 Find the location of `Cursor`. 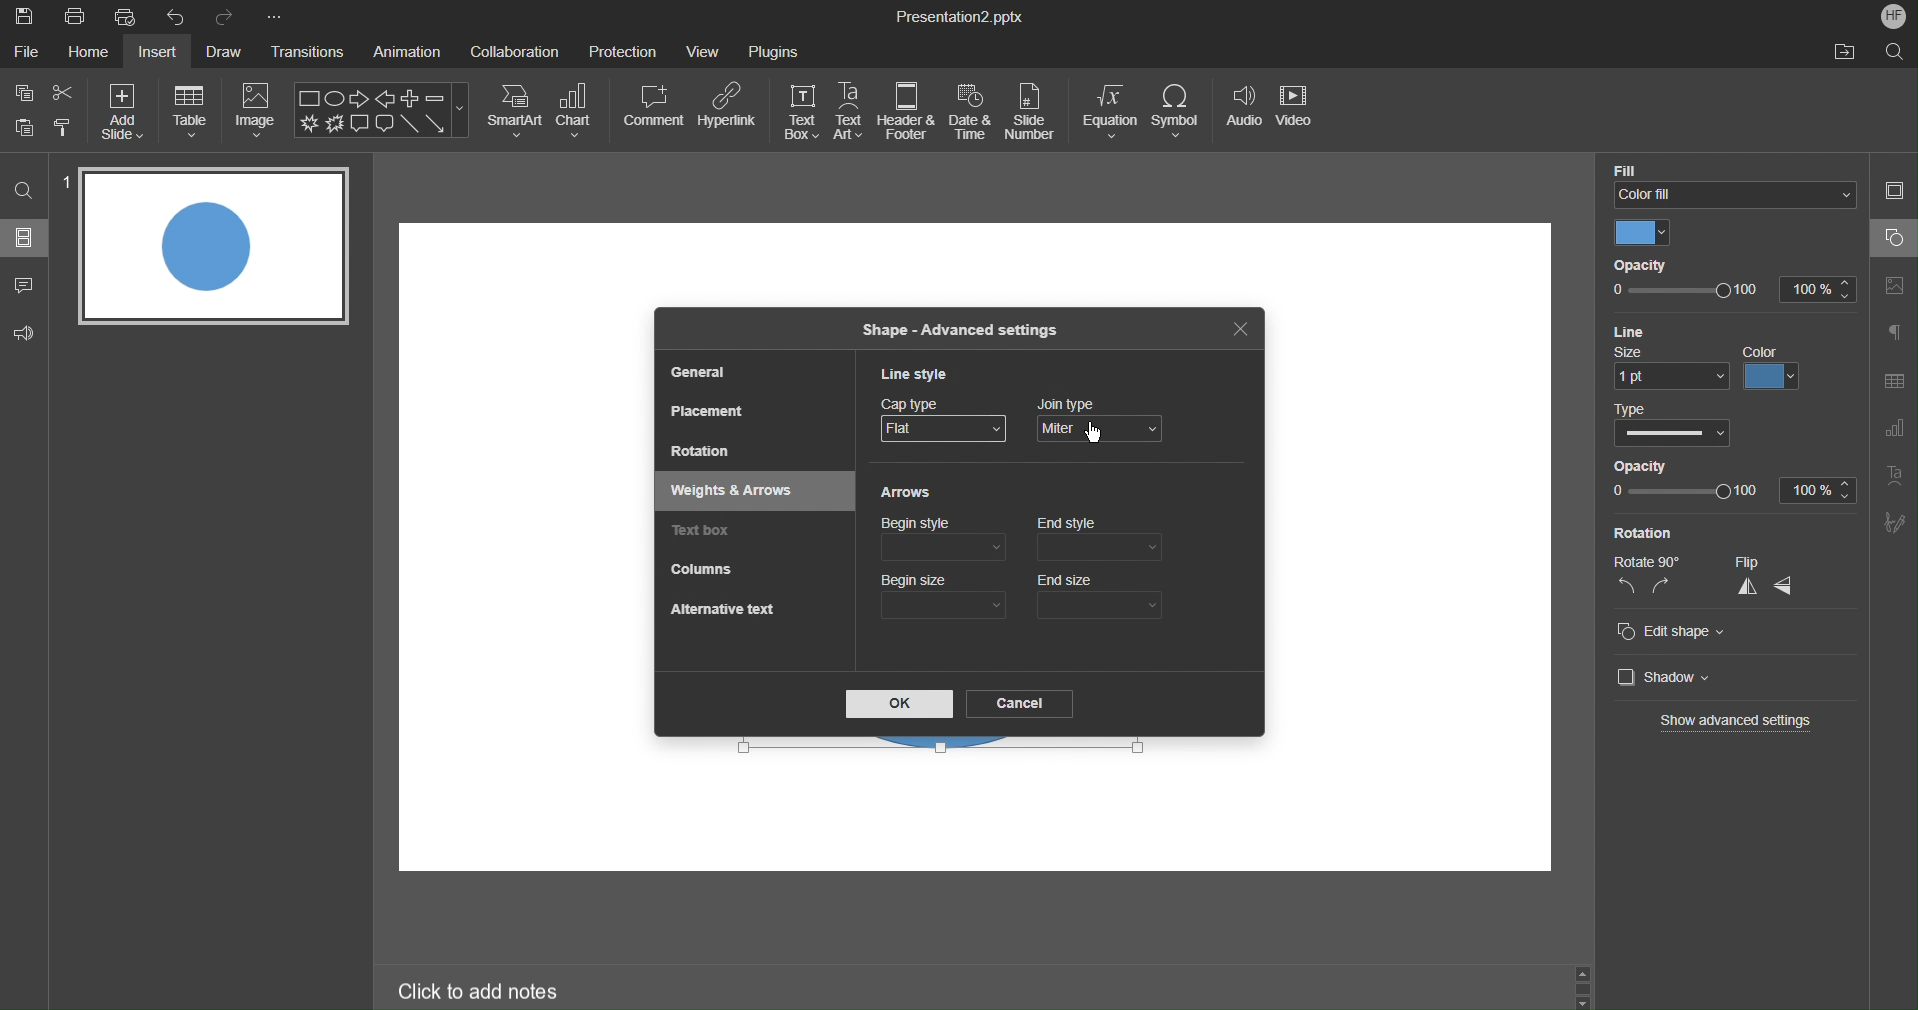

Cursor is located at coordinates (1742, 742).